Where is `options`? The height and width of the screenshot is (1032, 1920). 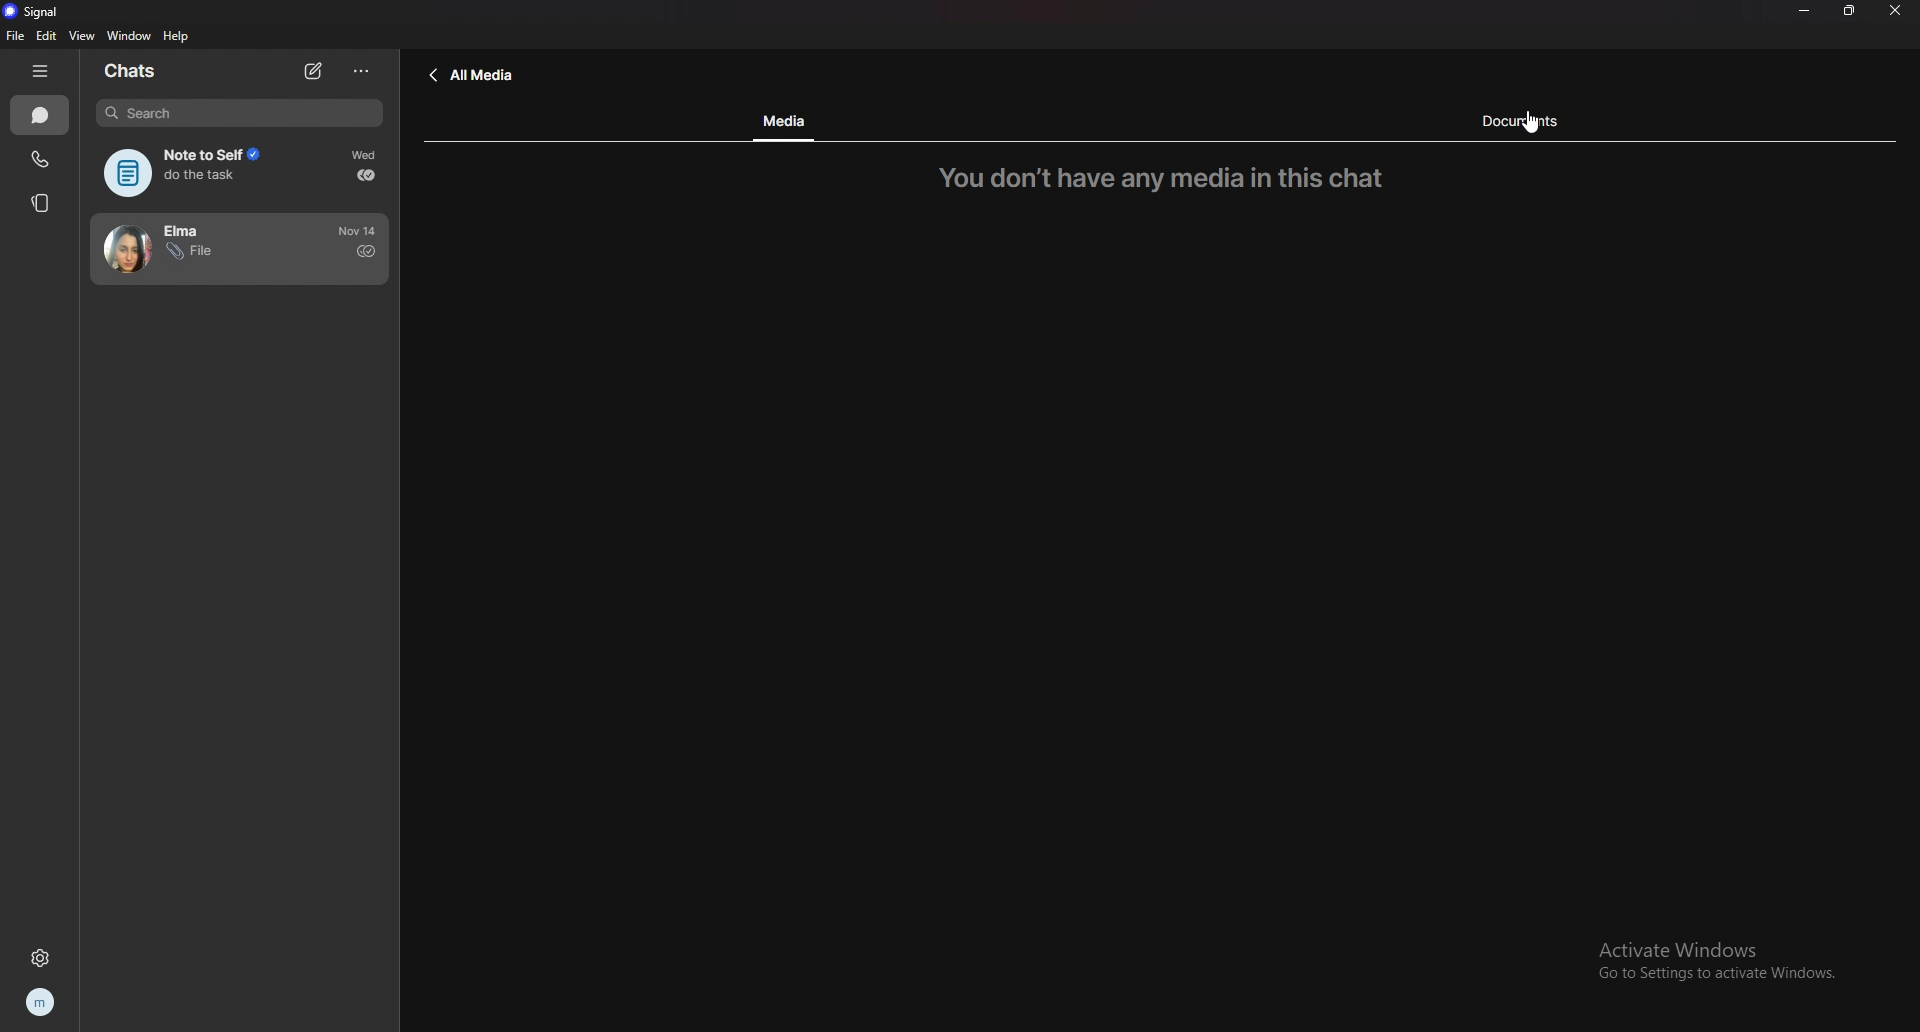
options is located at coordinates (363, 71).